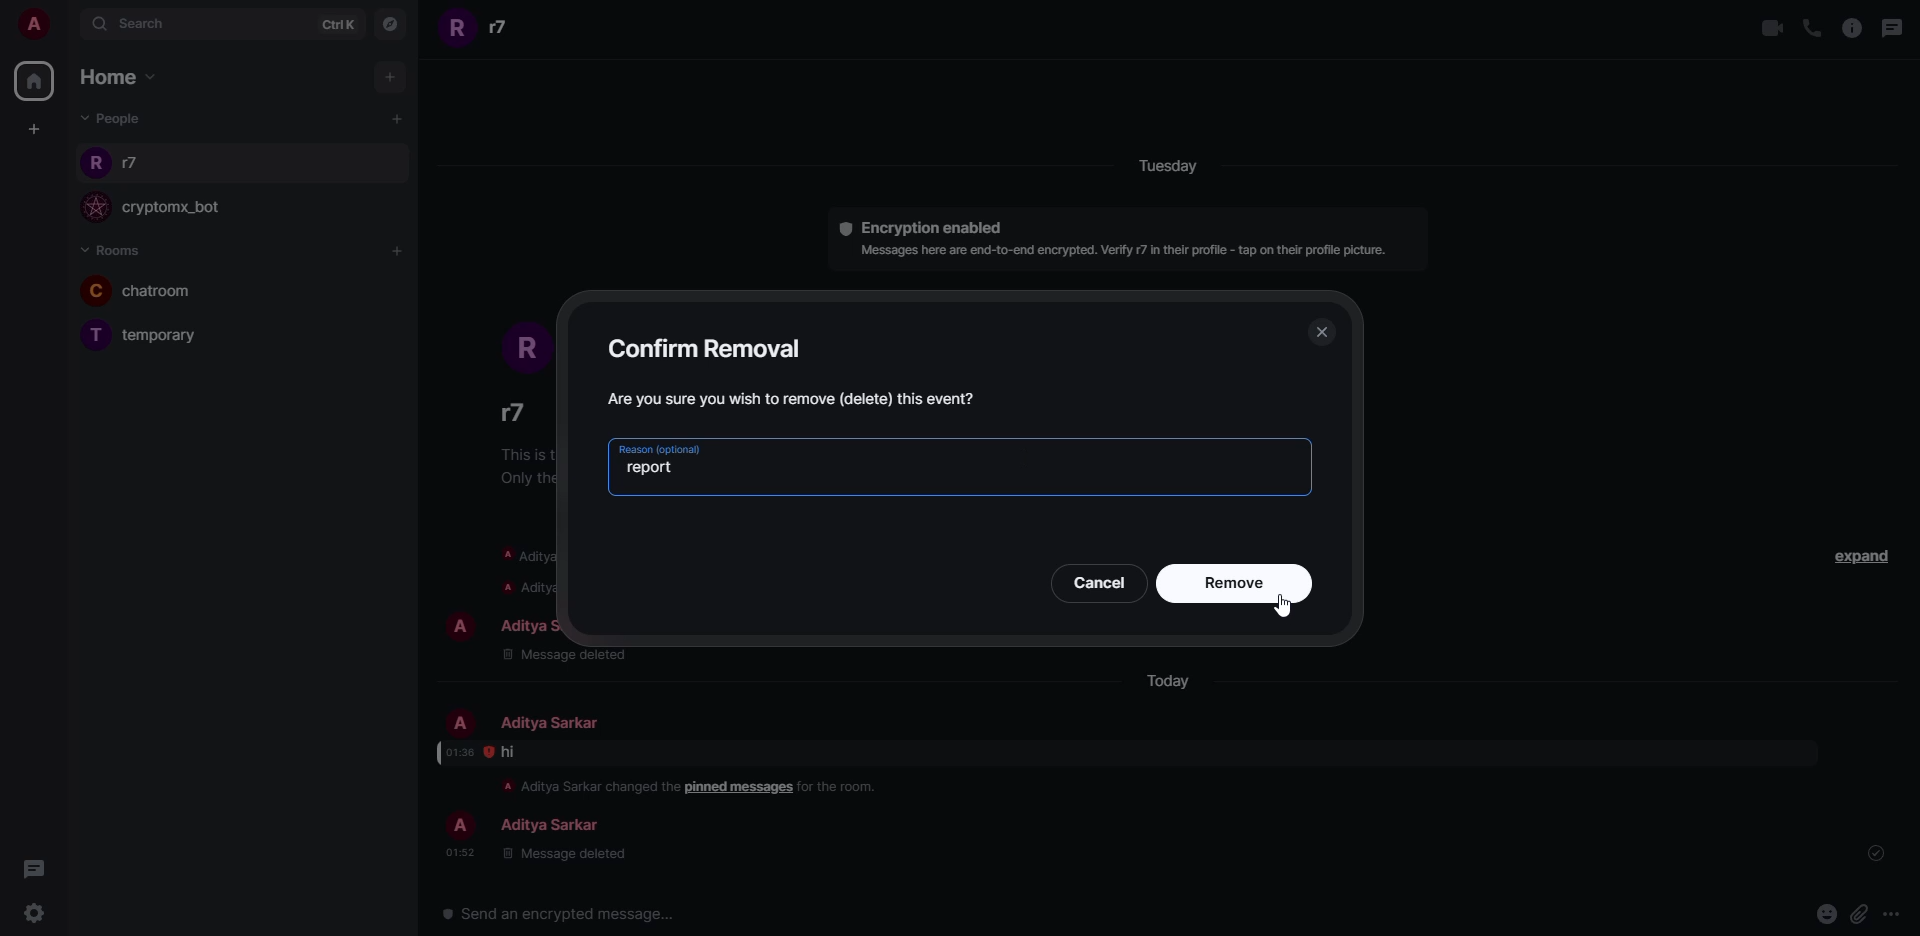 The image size is (1920, 936). What do you see at coordinates (515, 413) in the screenshot?
I see `people` at bounding box center [515, 413].